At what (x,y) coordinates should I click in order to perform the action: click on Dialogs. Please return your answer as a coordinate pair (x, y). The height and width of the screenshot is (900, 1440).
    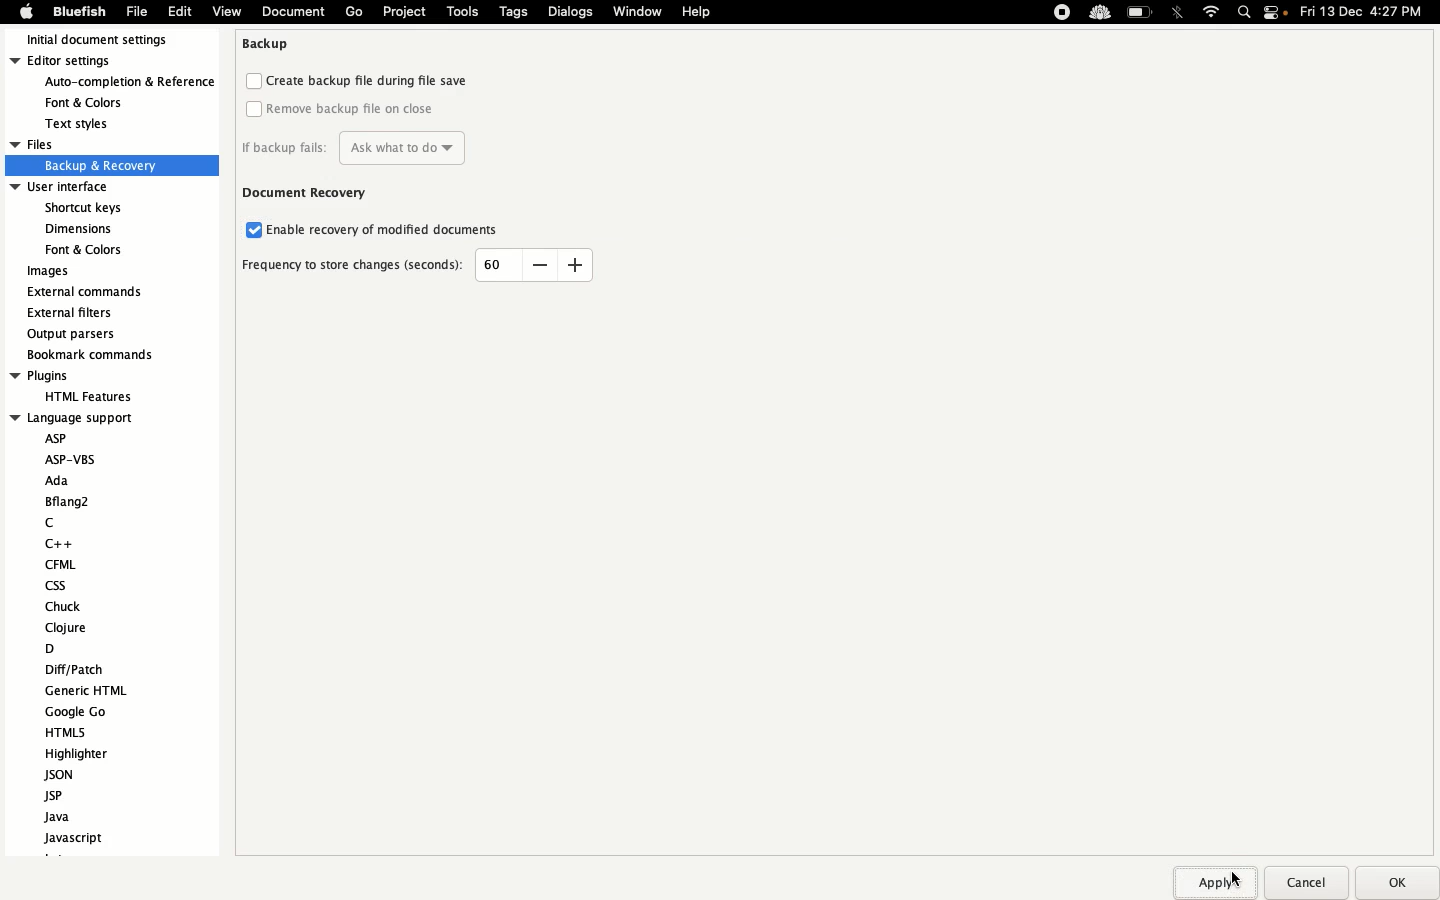
    Looking at the image, I should click on (571, 10).